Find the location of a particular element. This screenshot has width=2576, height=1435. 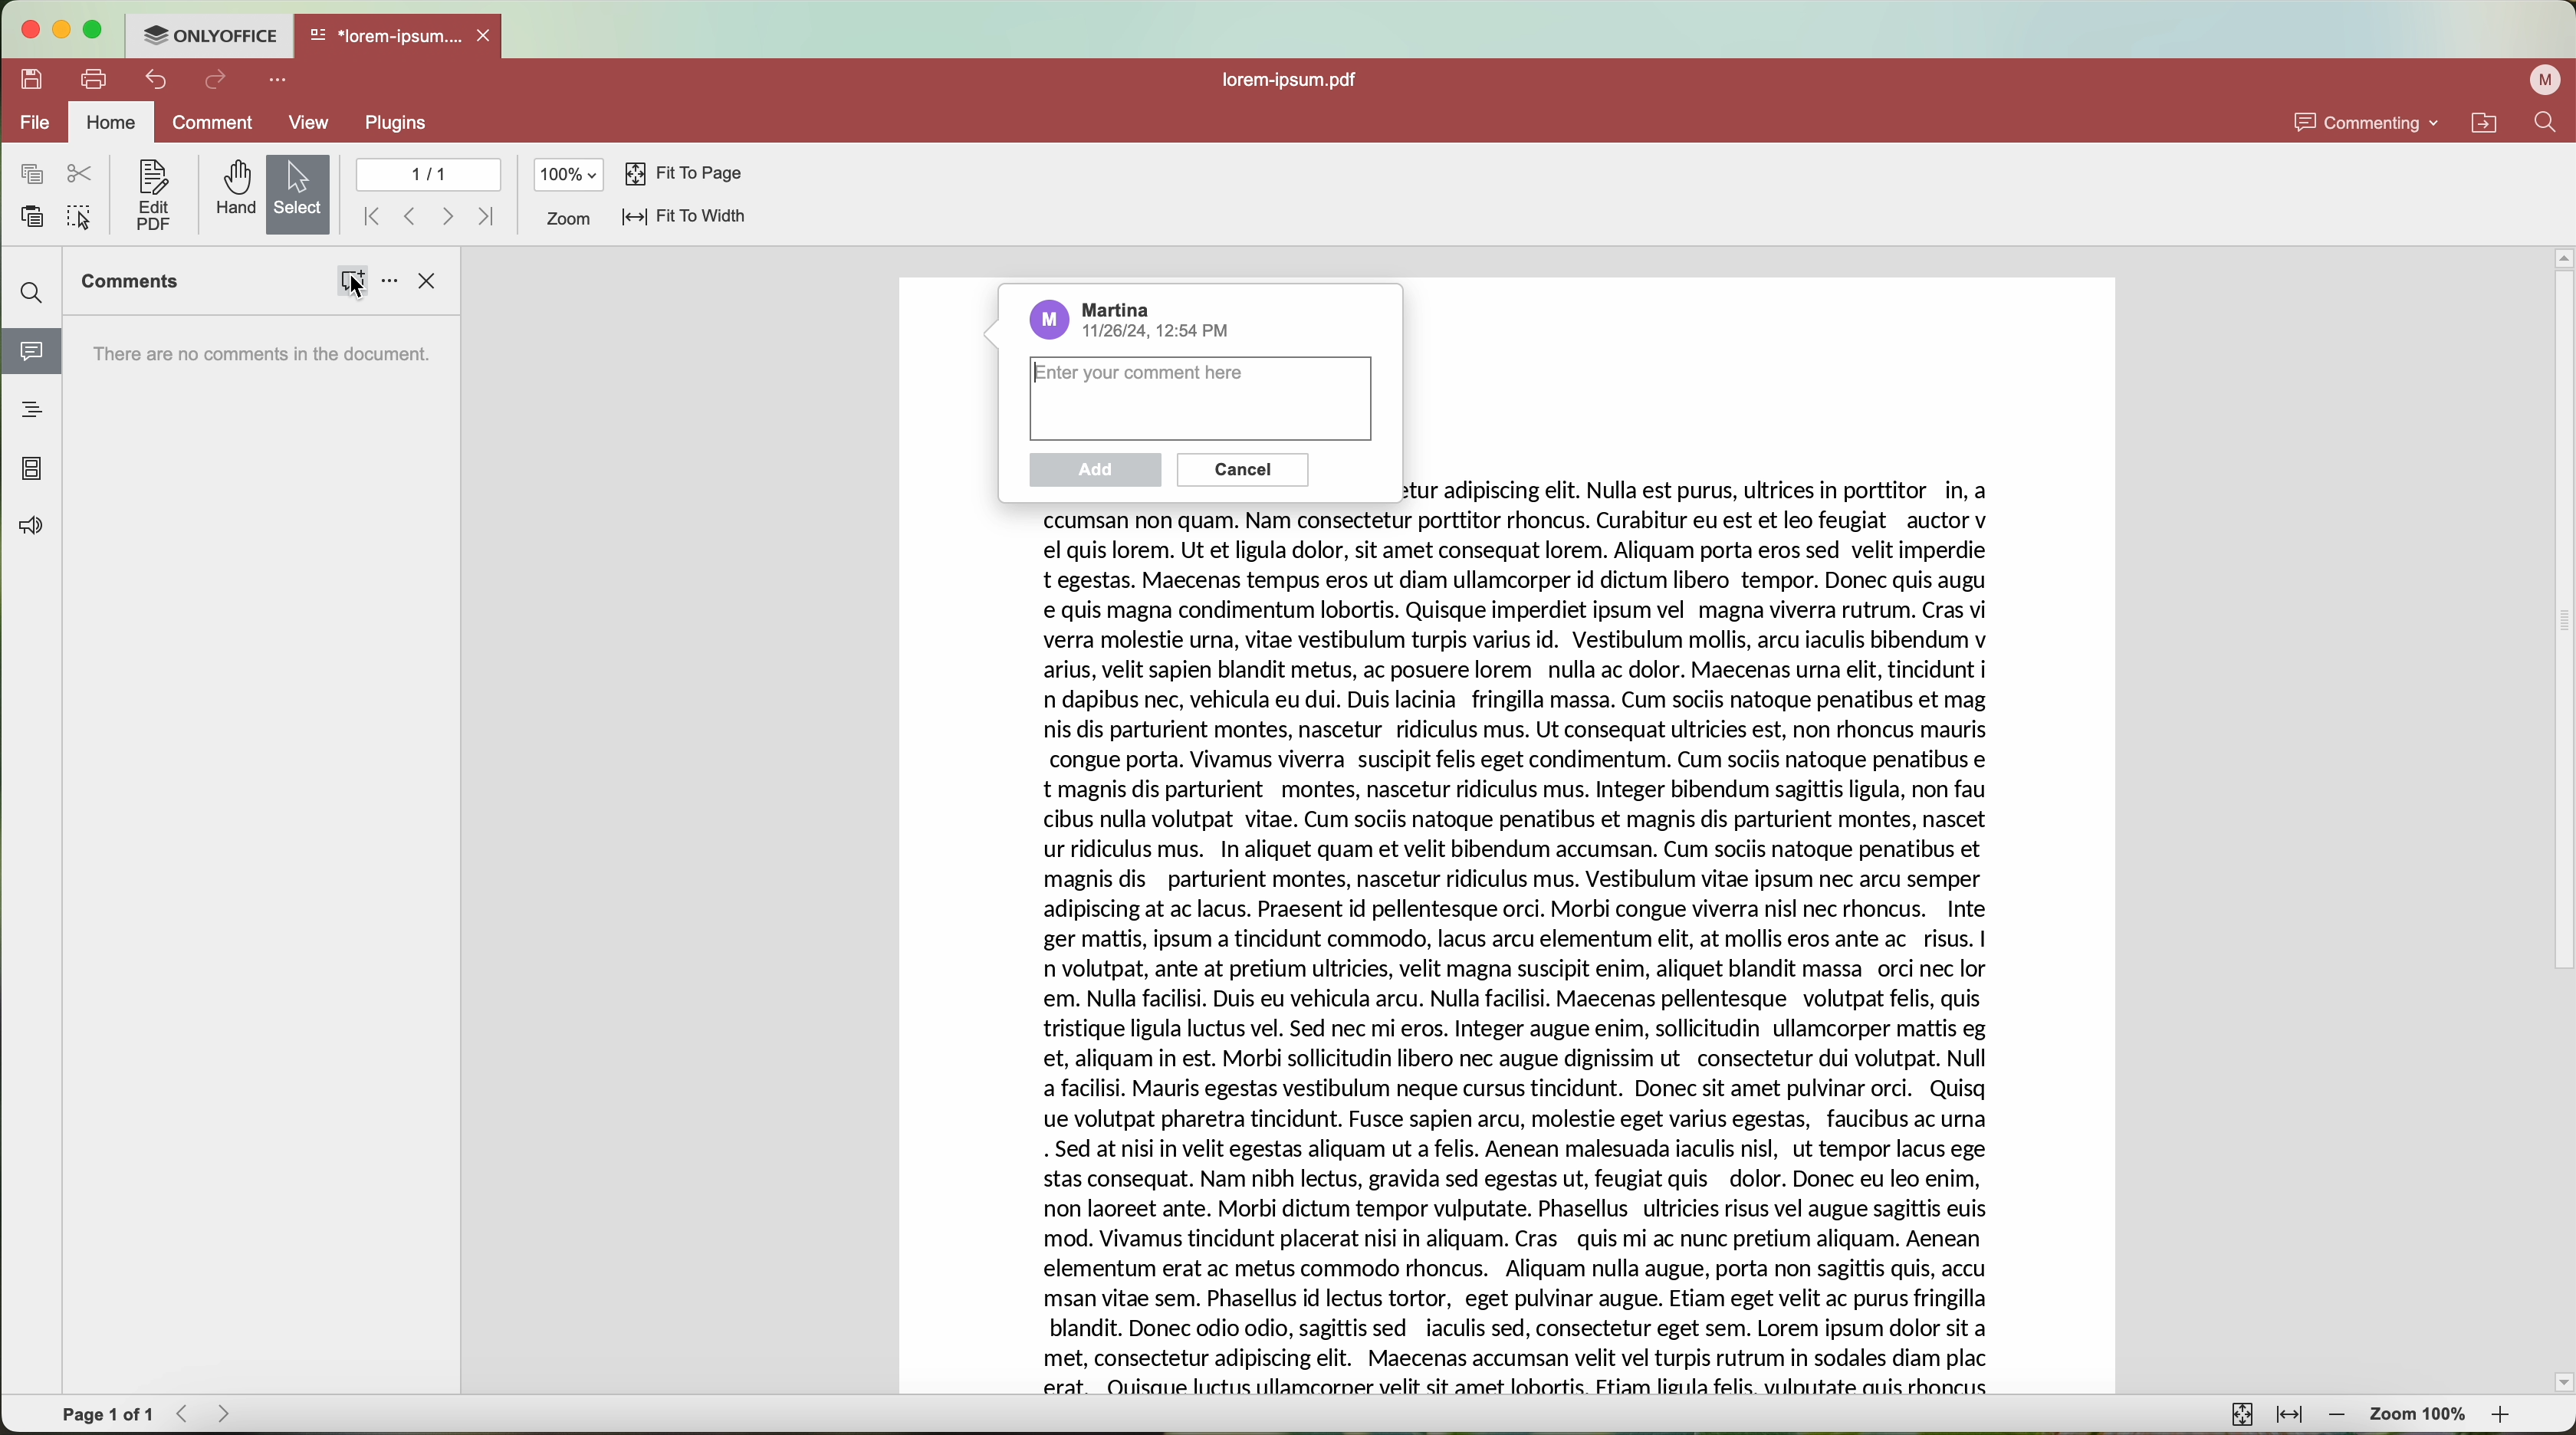

open file is located at coordinates (401, 37).